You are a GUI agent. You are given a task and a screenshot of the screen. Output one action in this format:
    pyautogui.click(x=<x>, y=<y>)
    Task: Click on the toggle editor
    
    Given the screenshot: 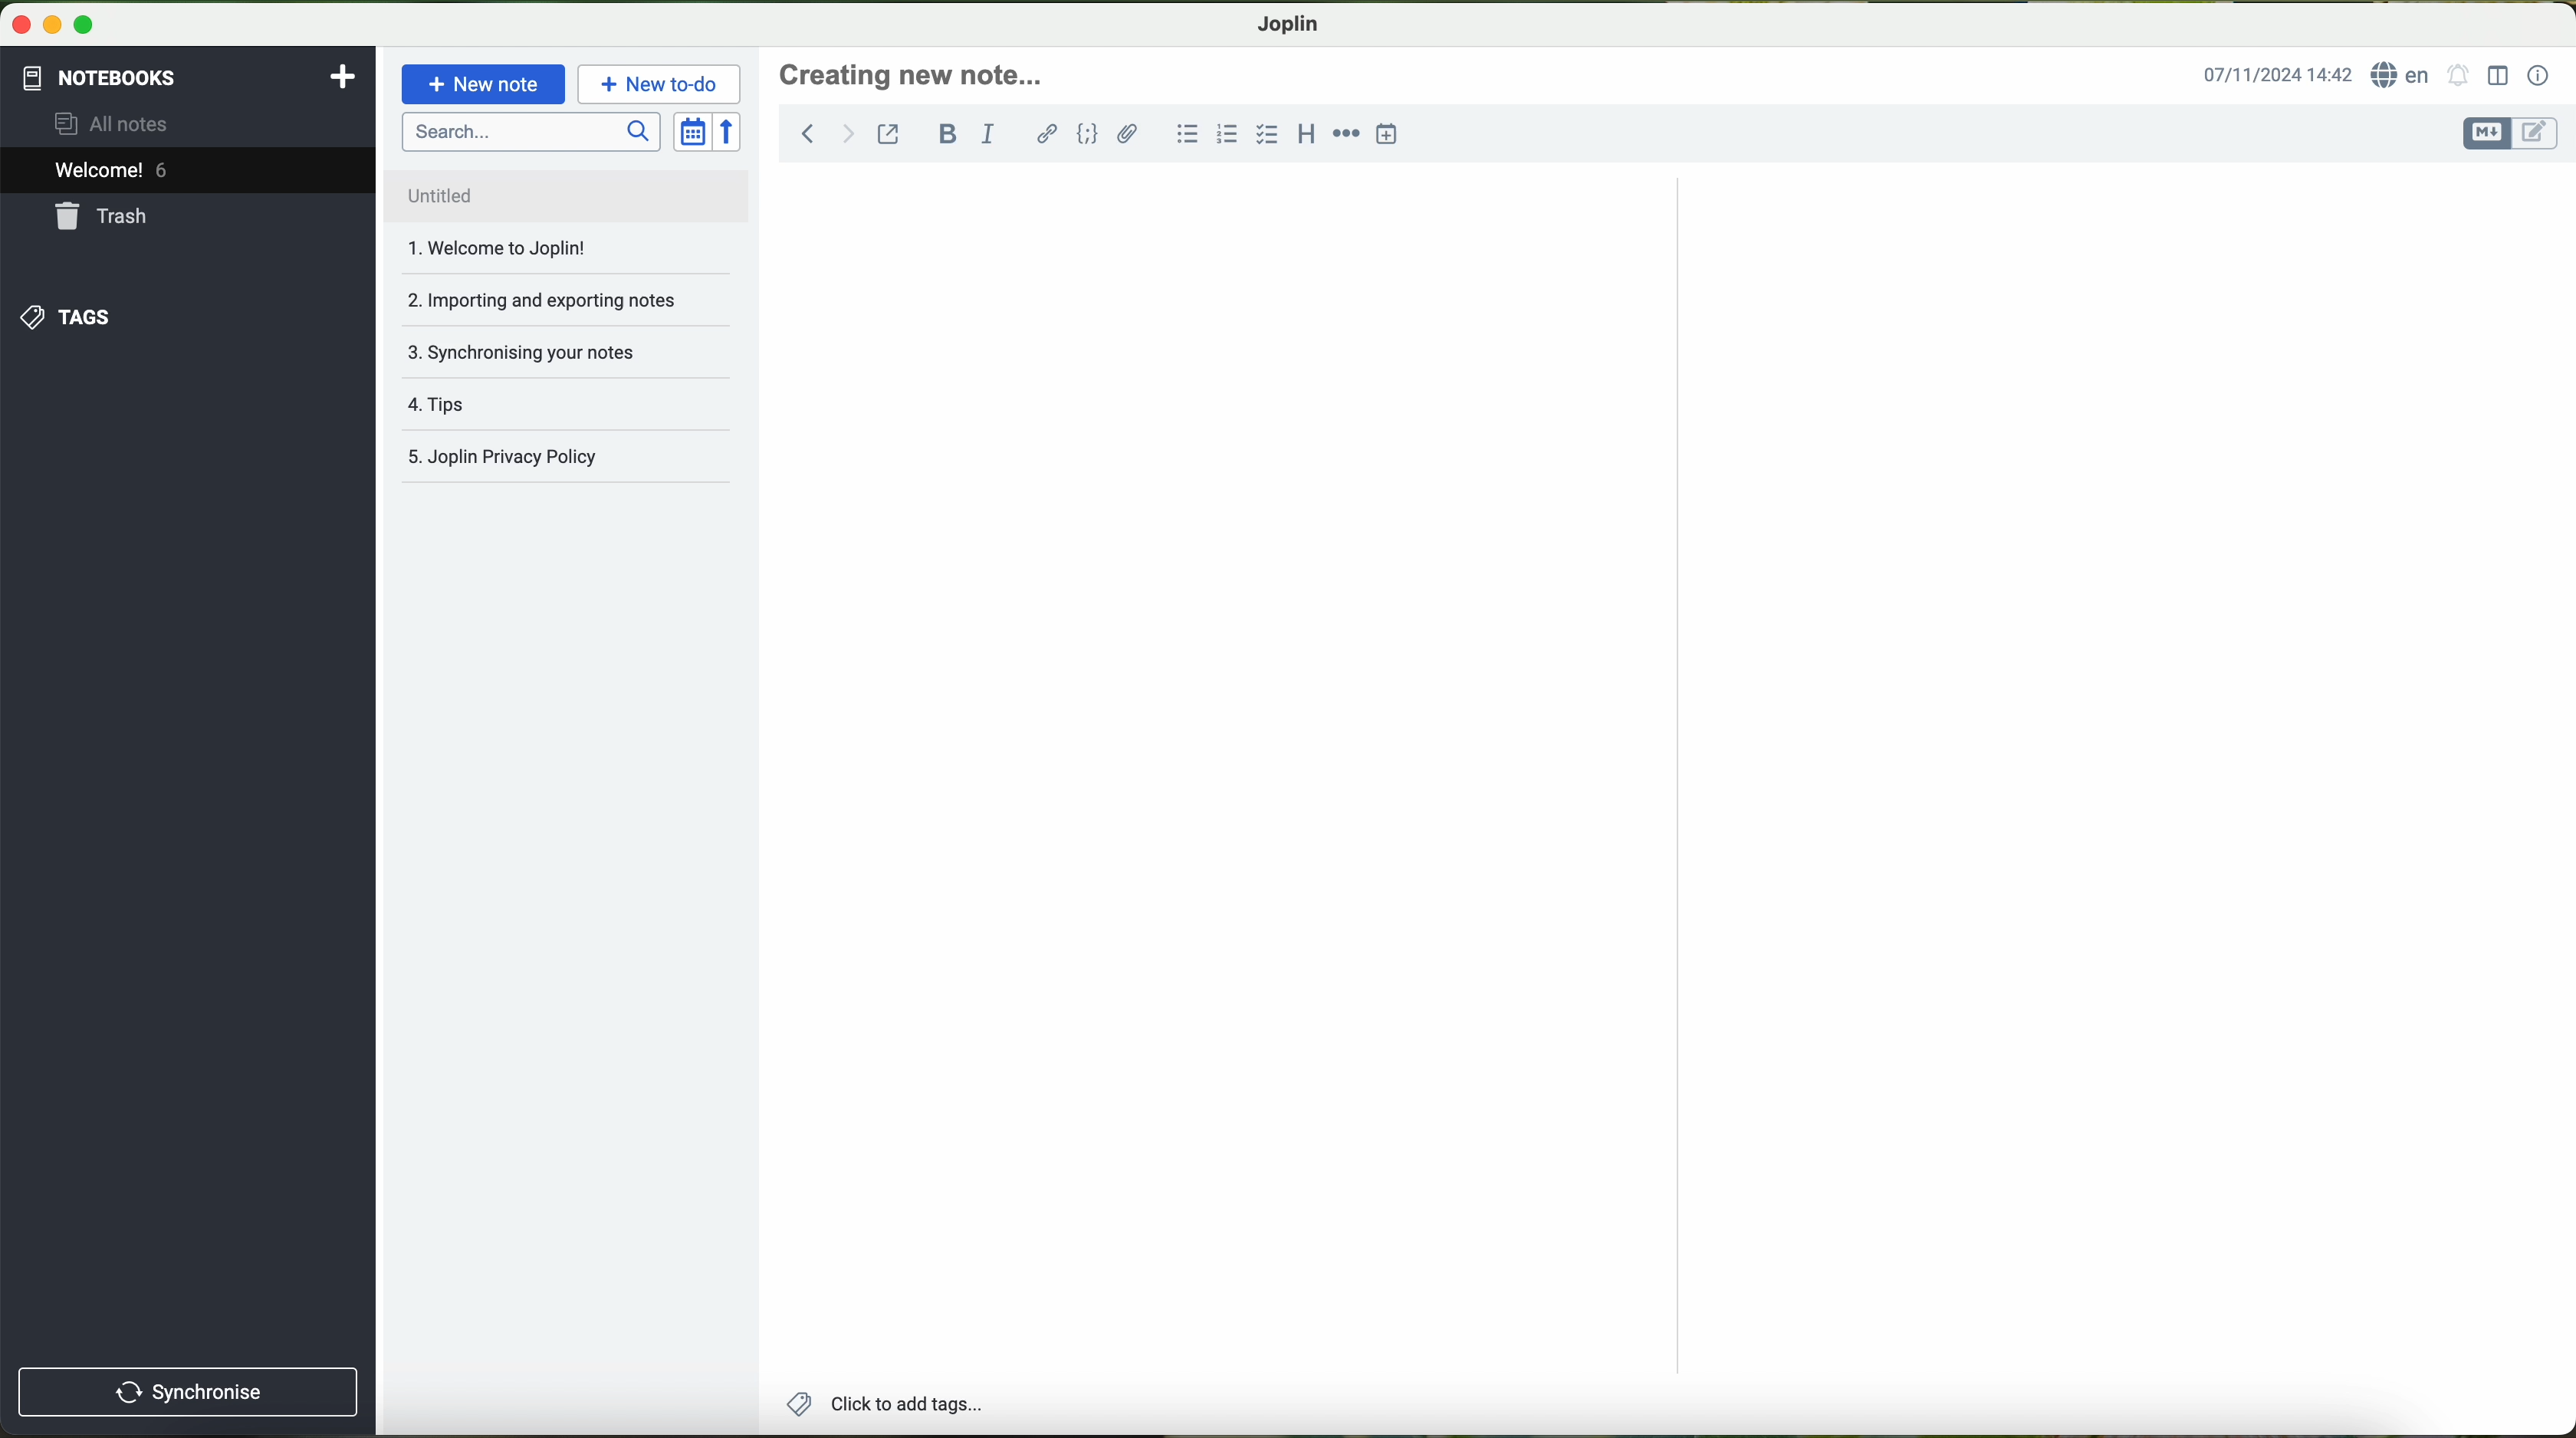 What is the action you would take?
    pyautogui.click(x=2510, y=132)
    